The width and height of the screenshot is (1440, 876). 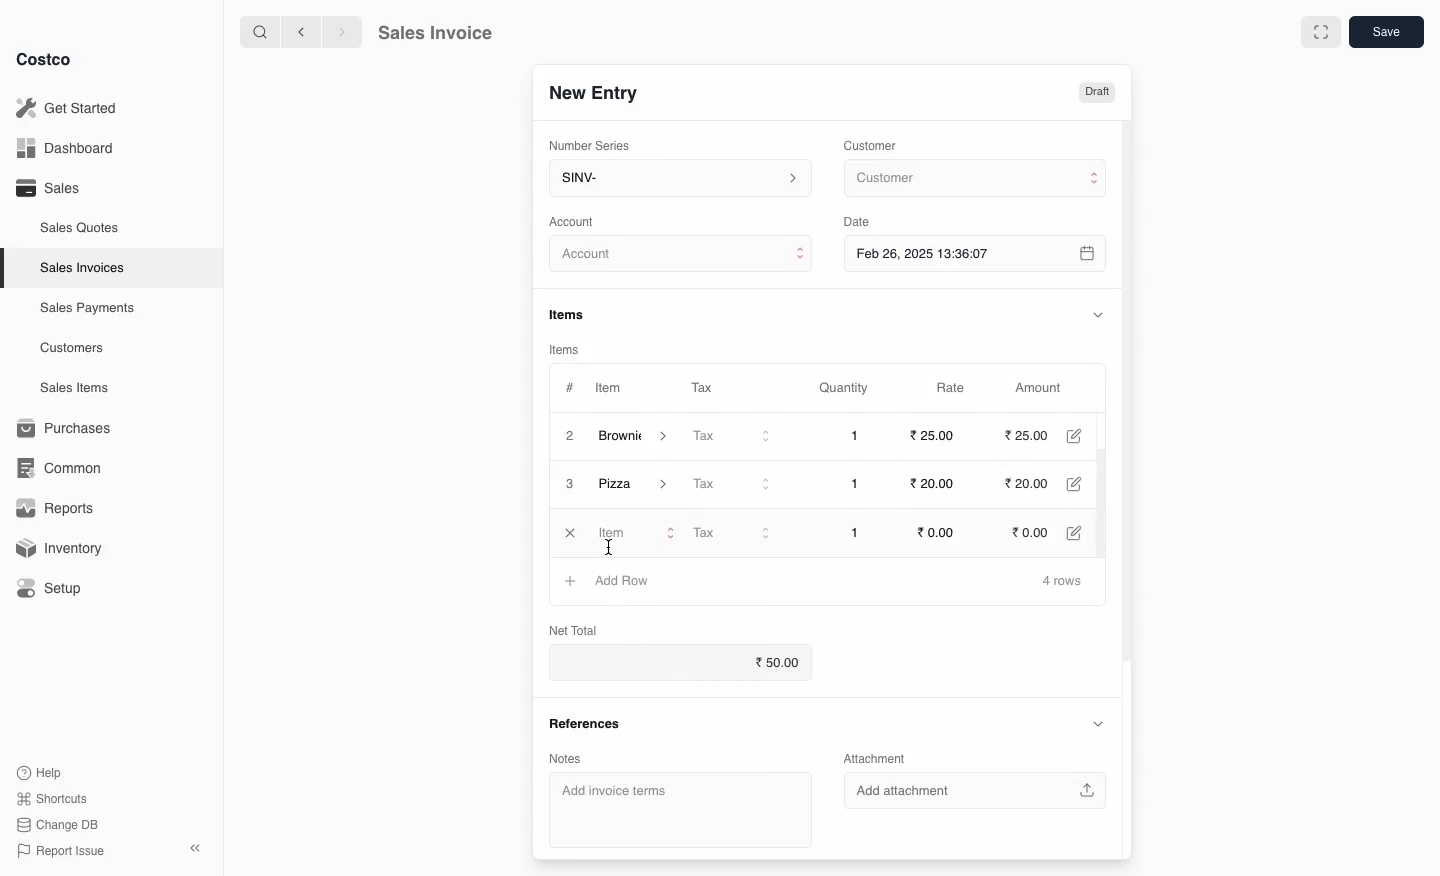 I want to click on Sales Quotes, so click(x=82, y=227).